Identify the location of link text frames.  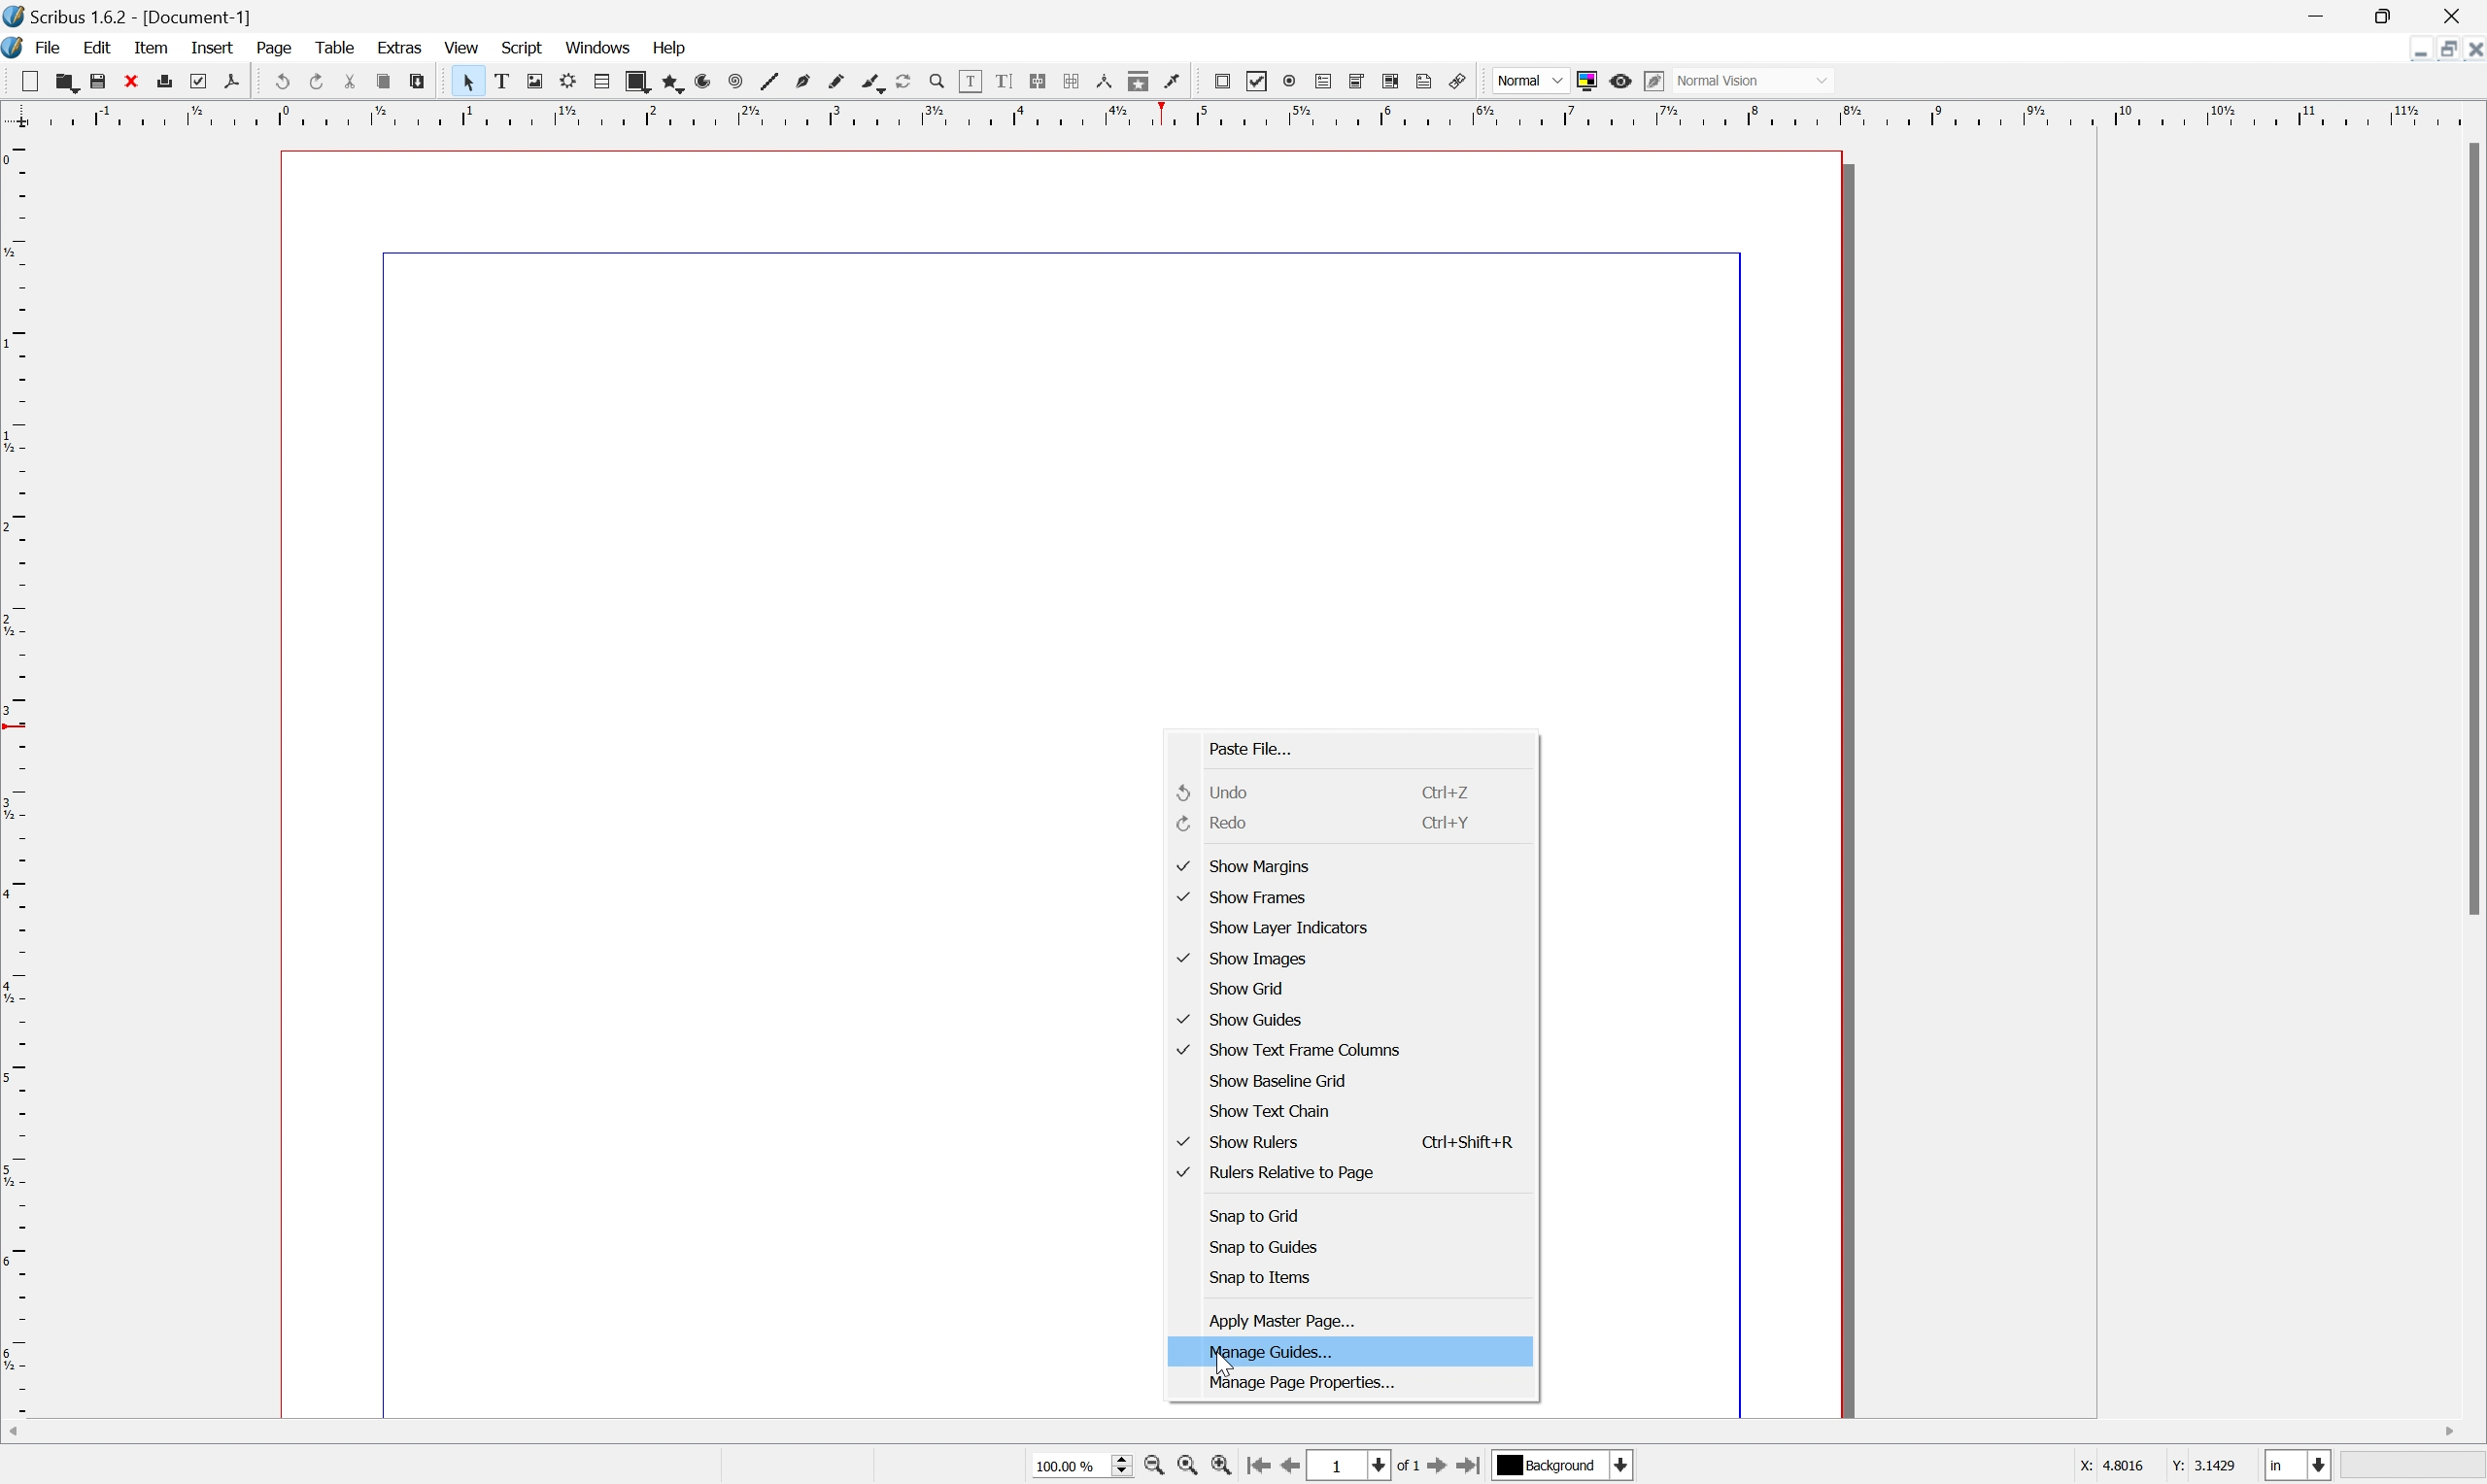
(1038, 79).